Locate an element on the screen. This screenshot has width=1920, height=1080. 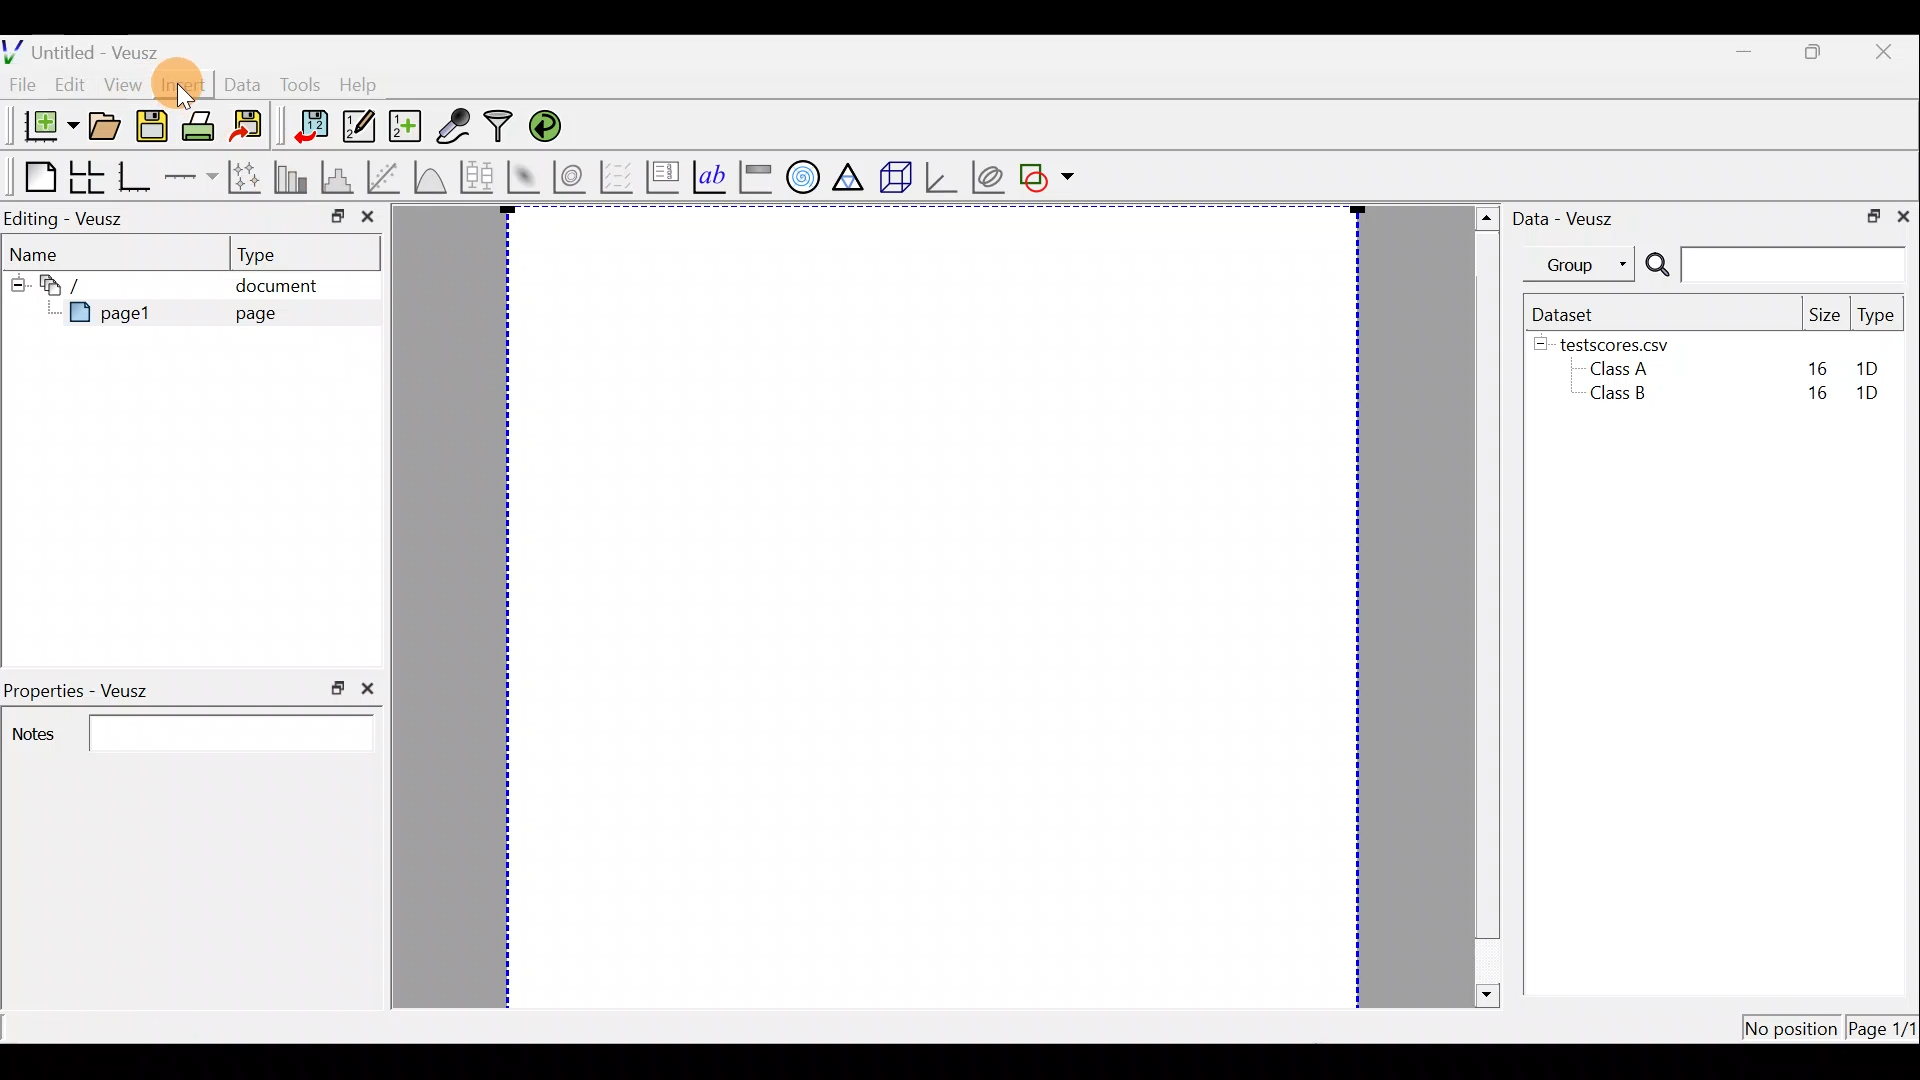
Cursor is located at coordinates (182, 86).